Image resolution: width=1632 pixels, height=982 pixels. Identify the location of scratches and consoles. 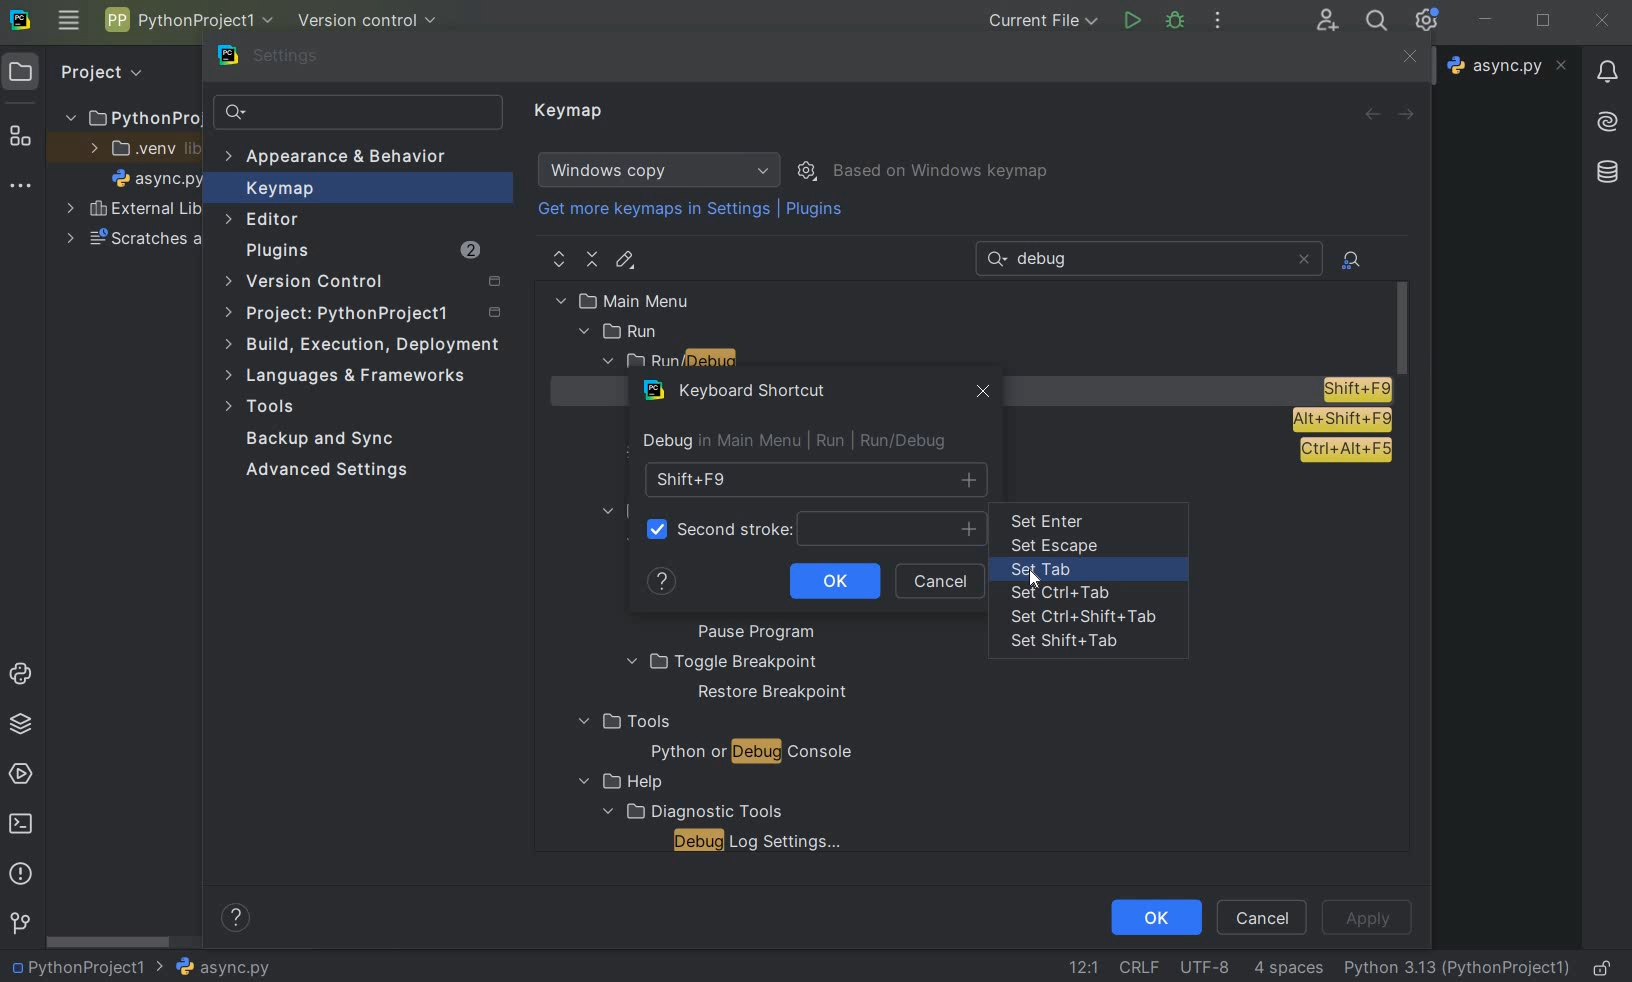
(135, 241).